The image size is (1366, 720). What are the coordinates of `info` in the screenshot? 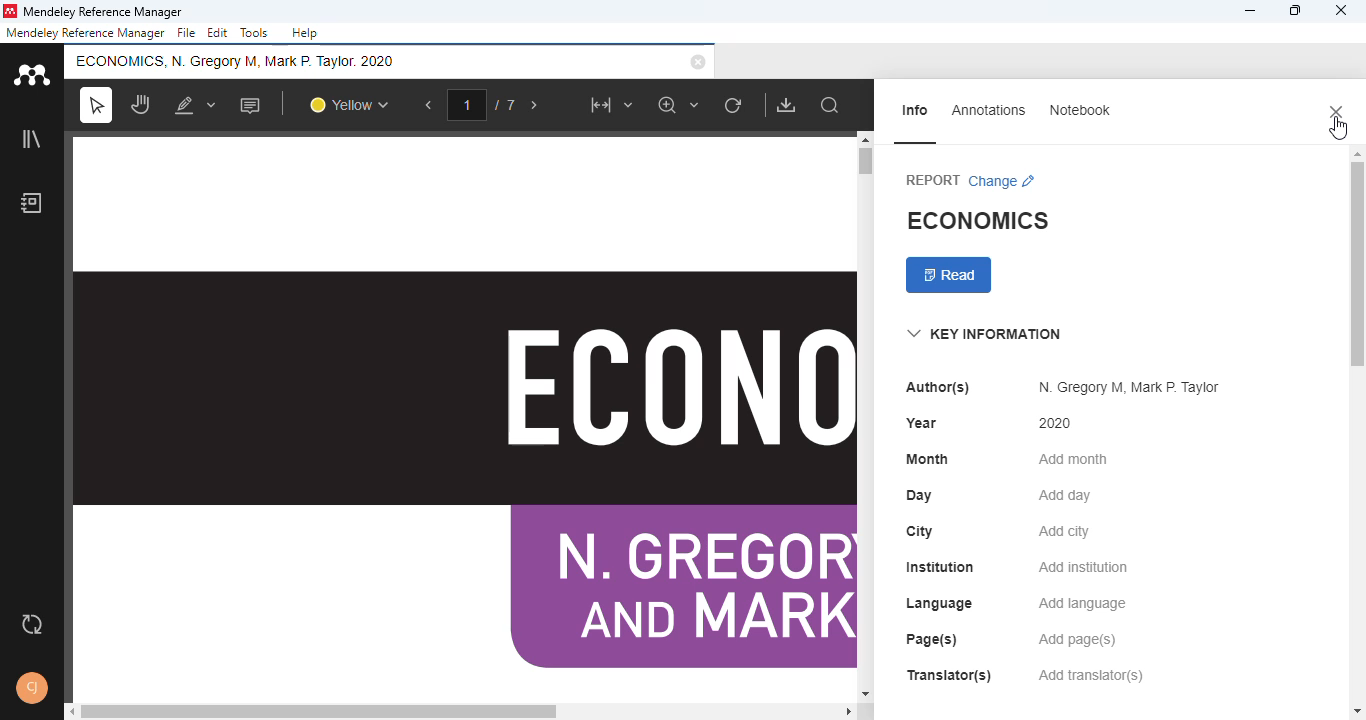 It's located at (915, 110).